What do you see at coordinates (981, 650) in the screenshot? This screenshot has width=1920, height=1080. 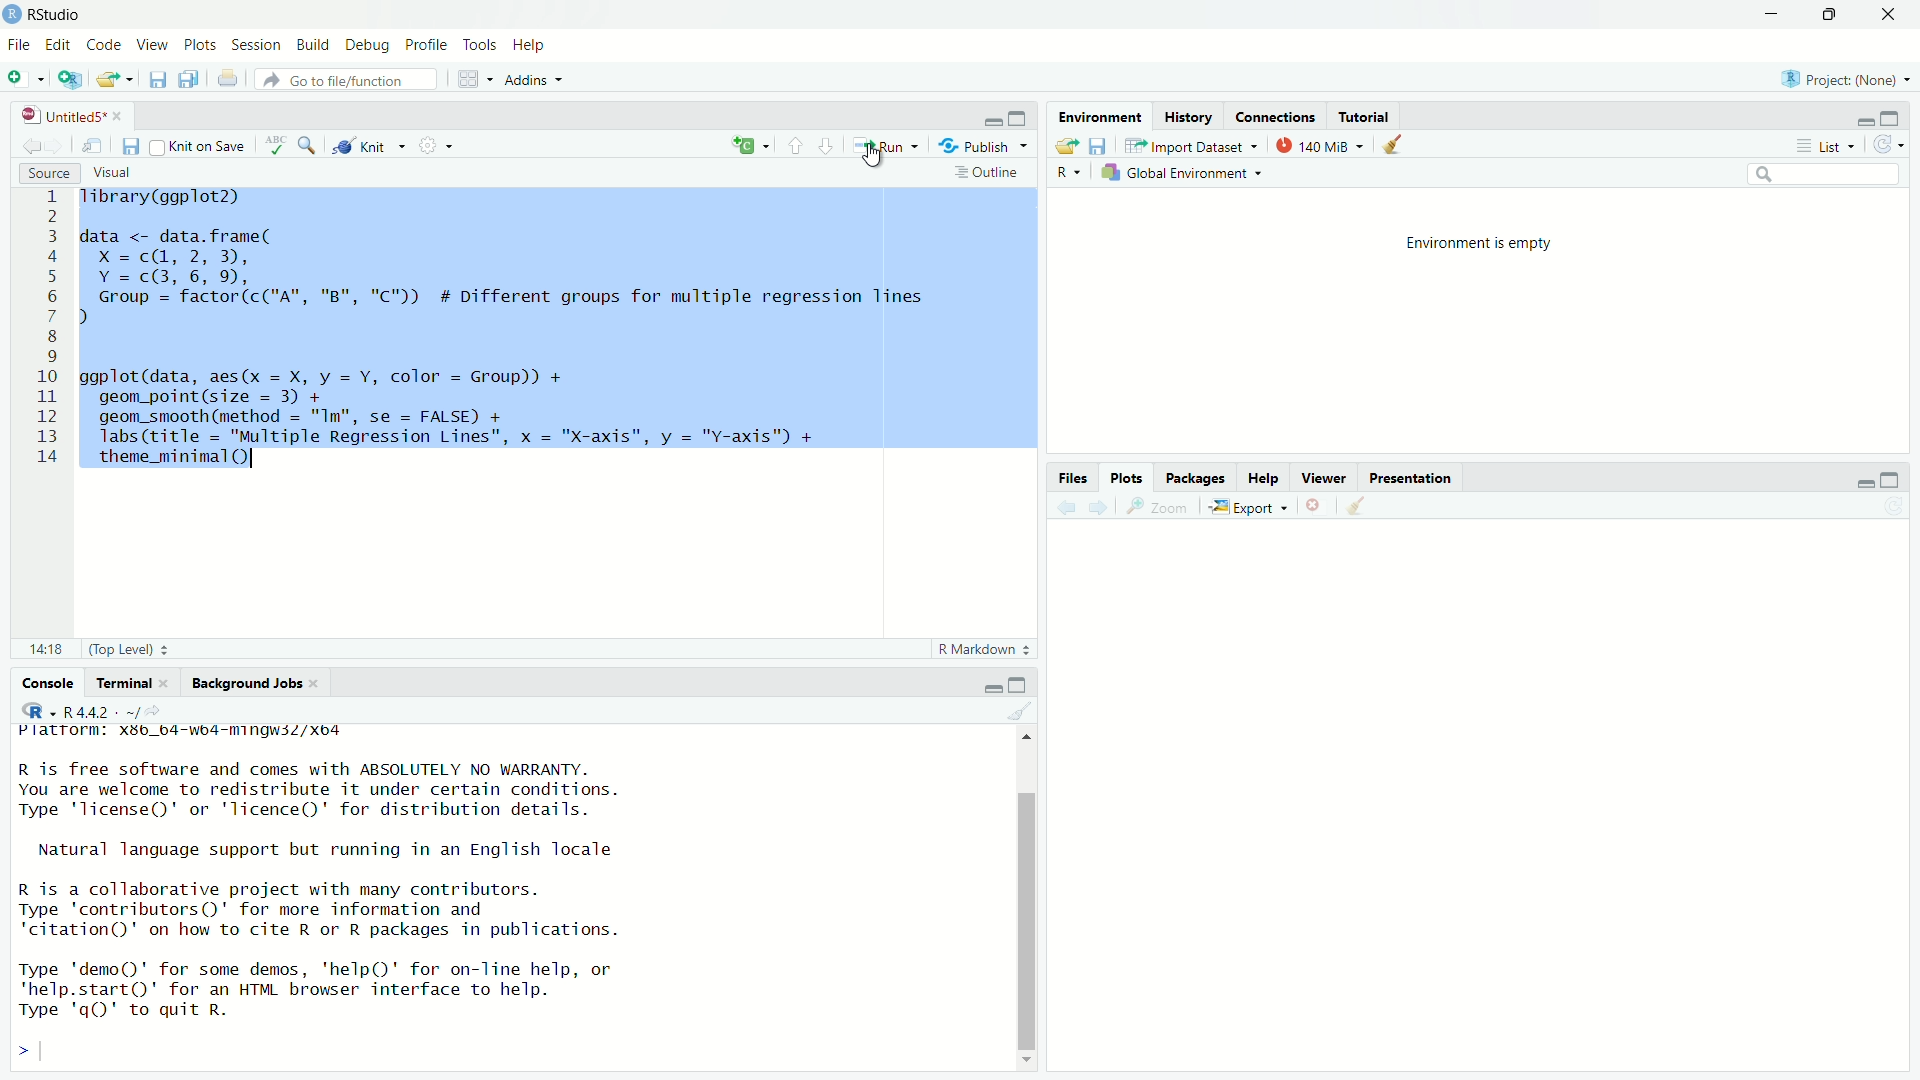 I see `R Markdown` at bounding box center [981, 650].